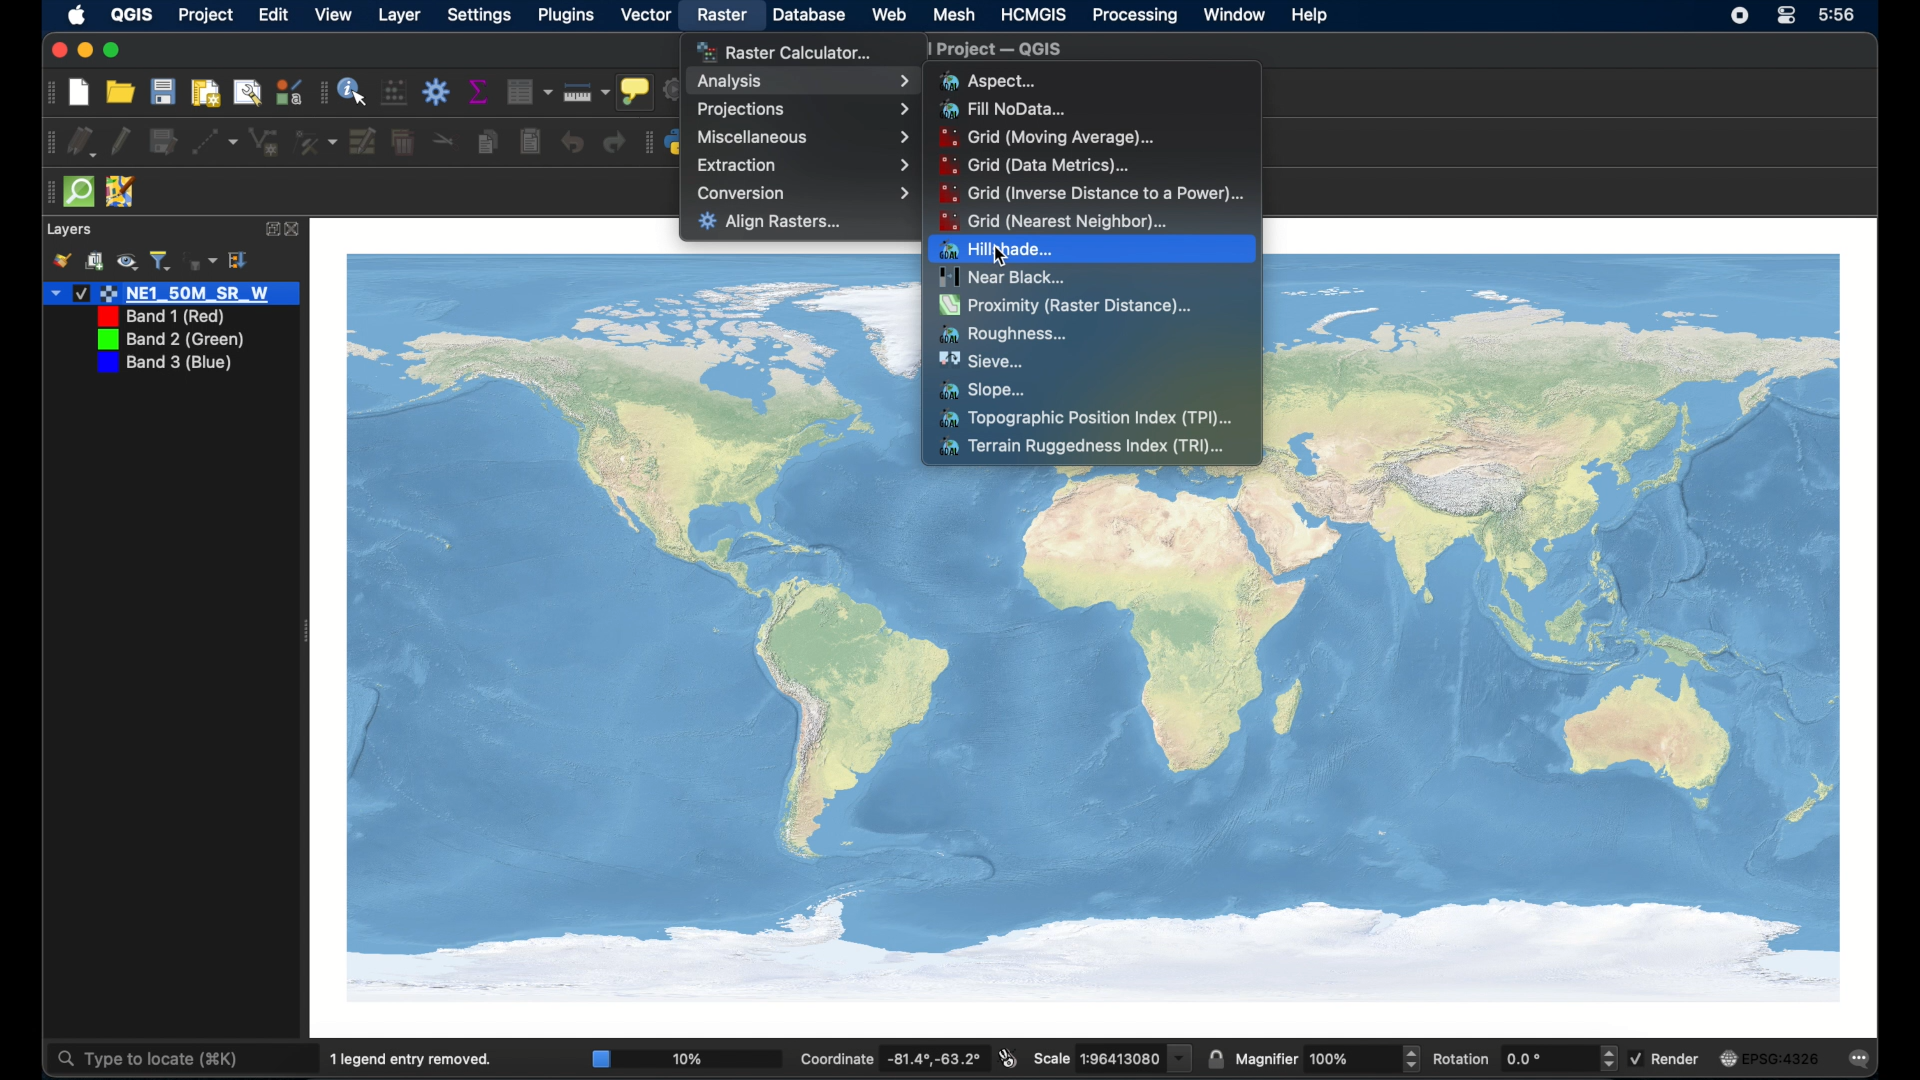  What do you see at coordinates (803, 164) in the screenshot?
I see `extraction menu` at bounding box center [803, 164].